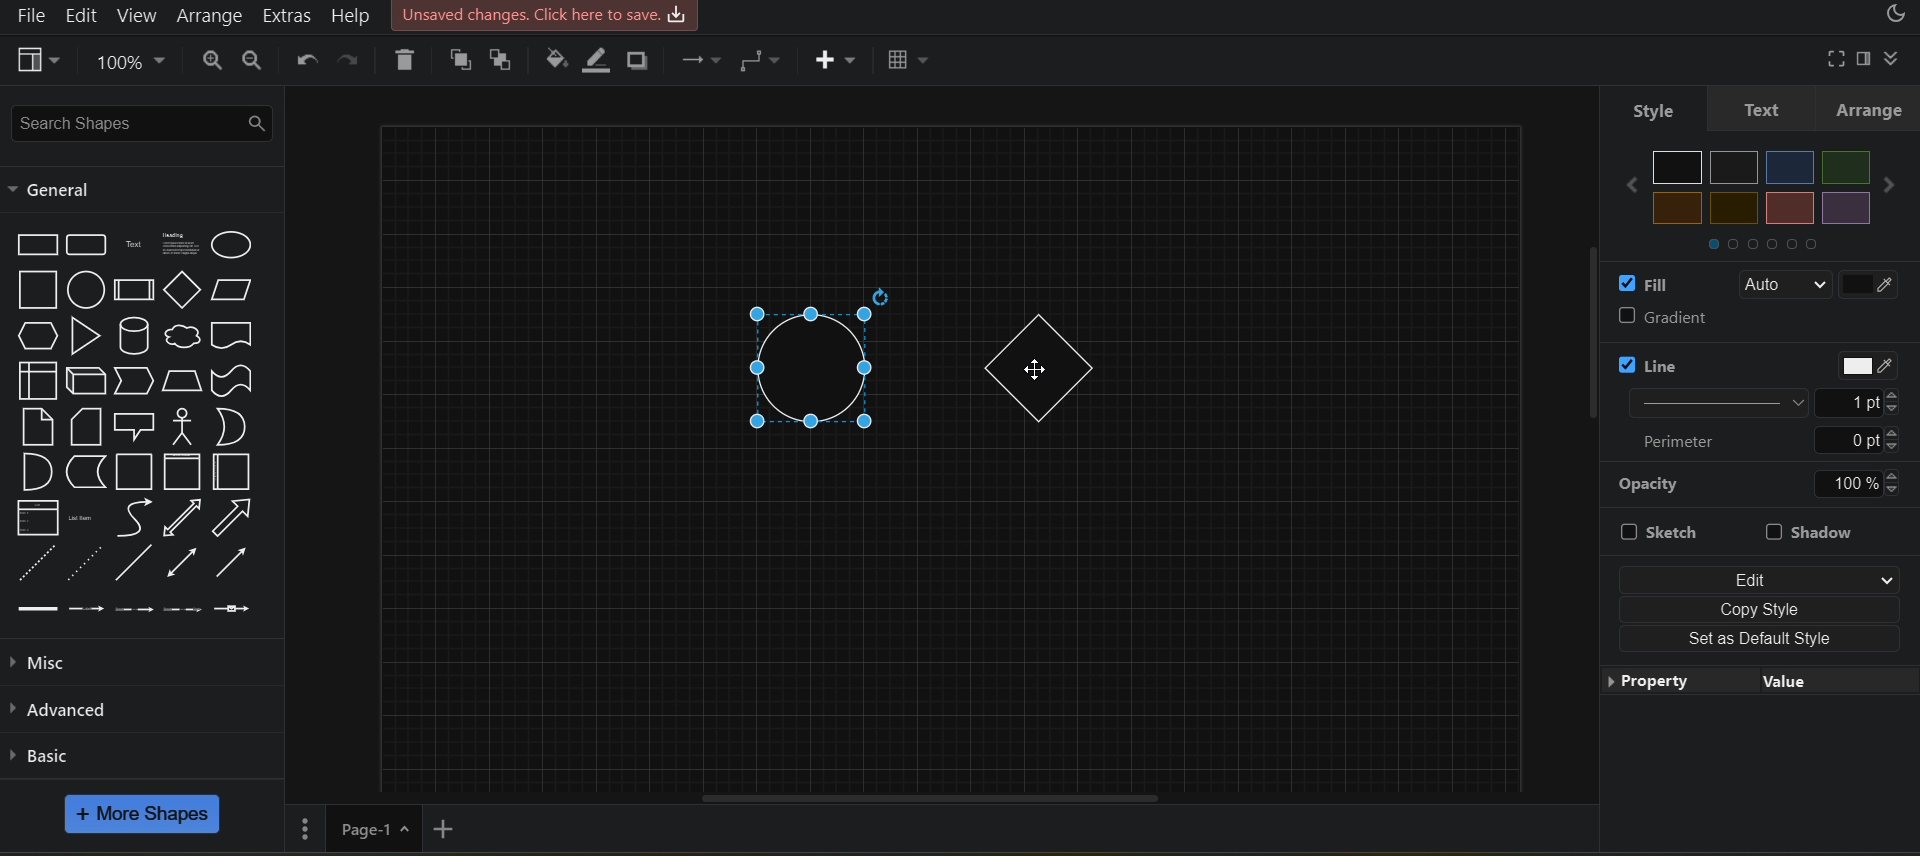 The height and width of the screenshot is (856, 1920). What do you see at coordinates (38, 518) in the screenshot?
I see `List` at bounding box center [38, 518].